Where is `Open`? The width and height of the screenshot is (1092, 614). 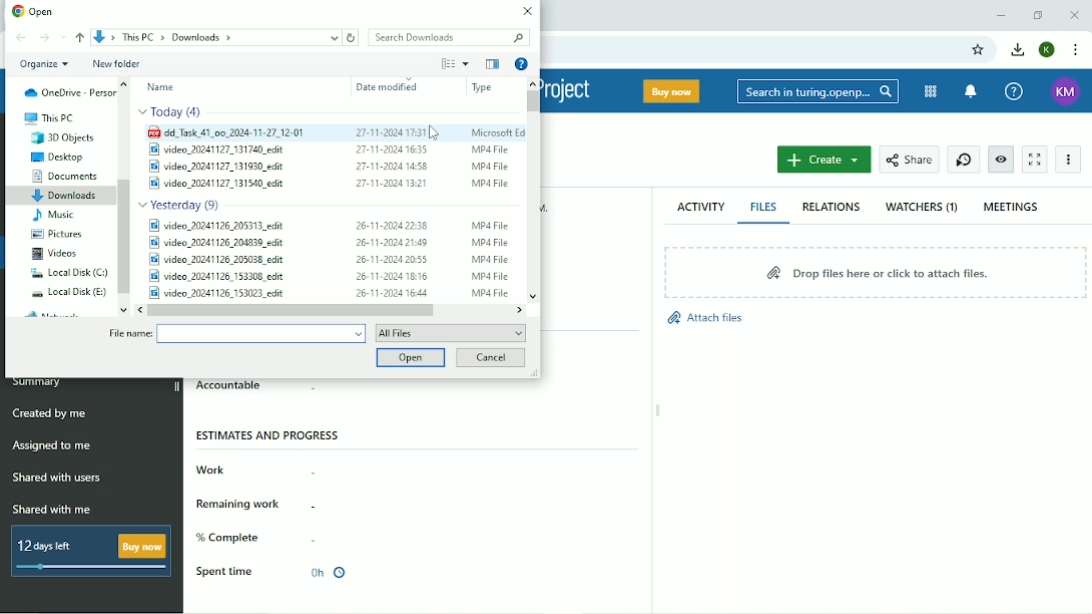
Open is located at coordinates (34, 10).